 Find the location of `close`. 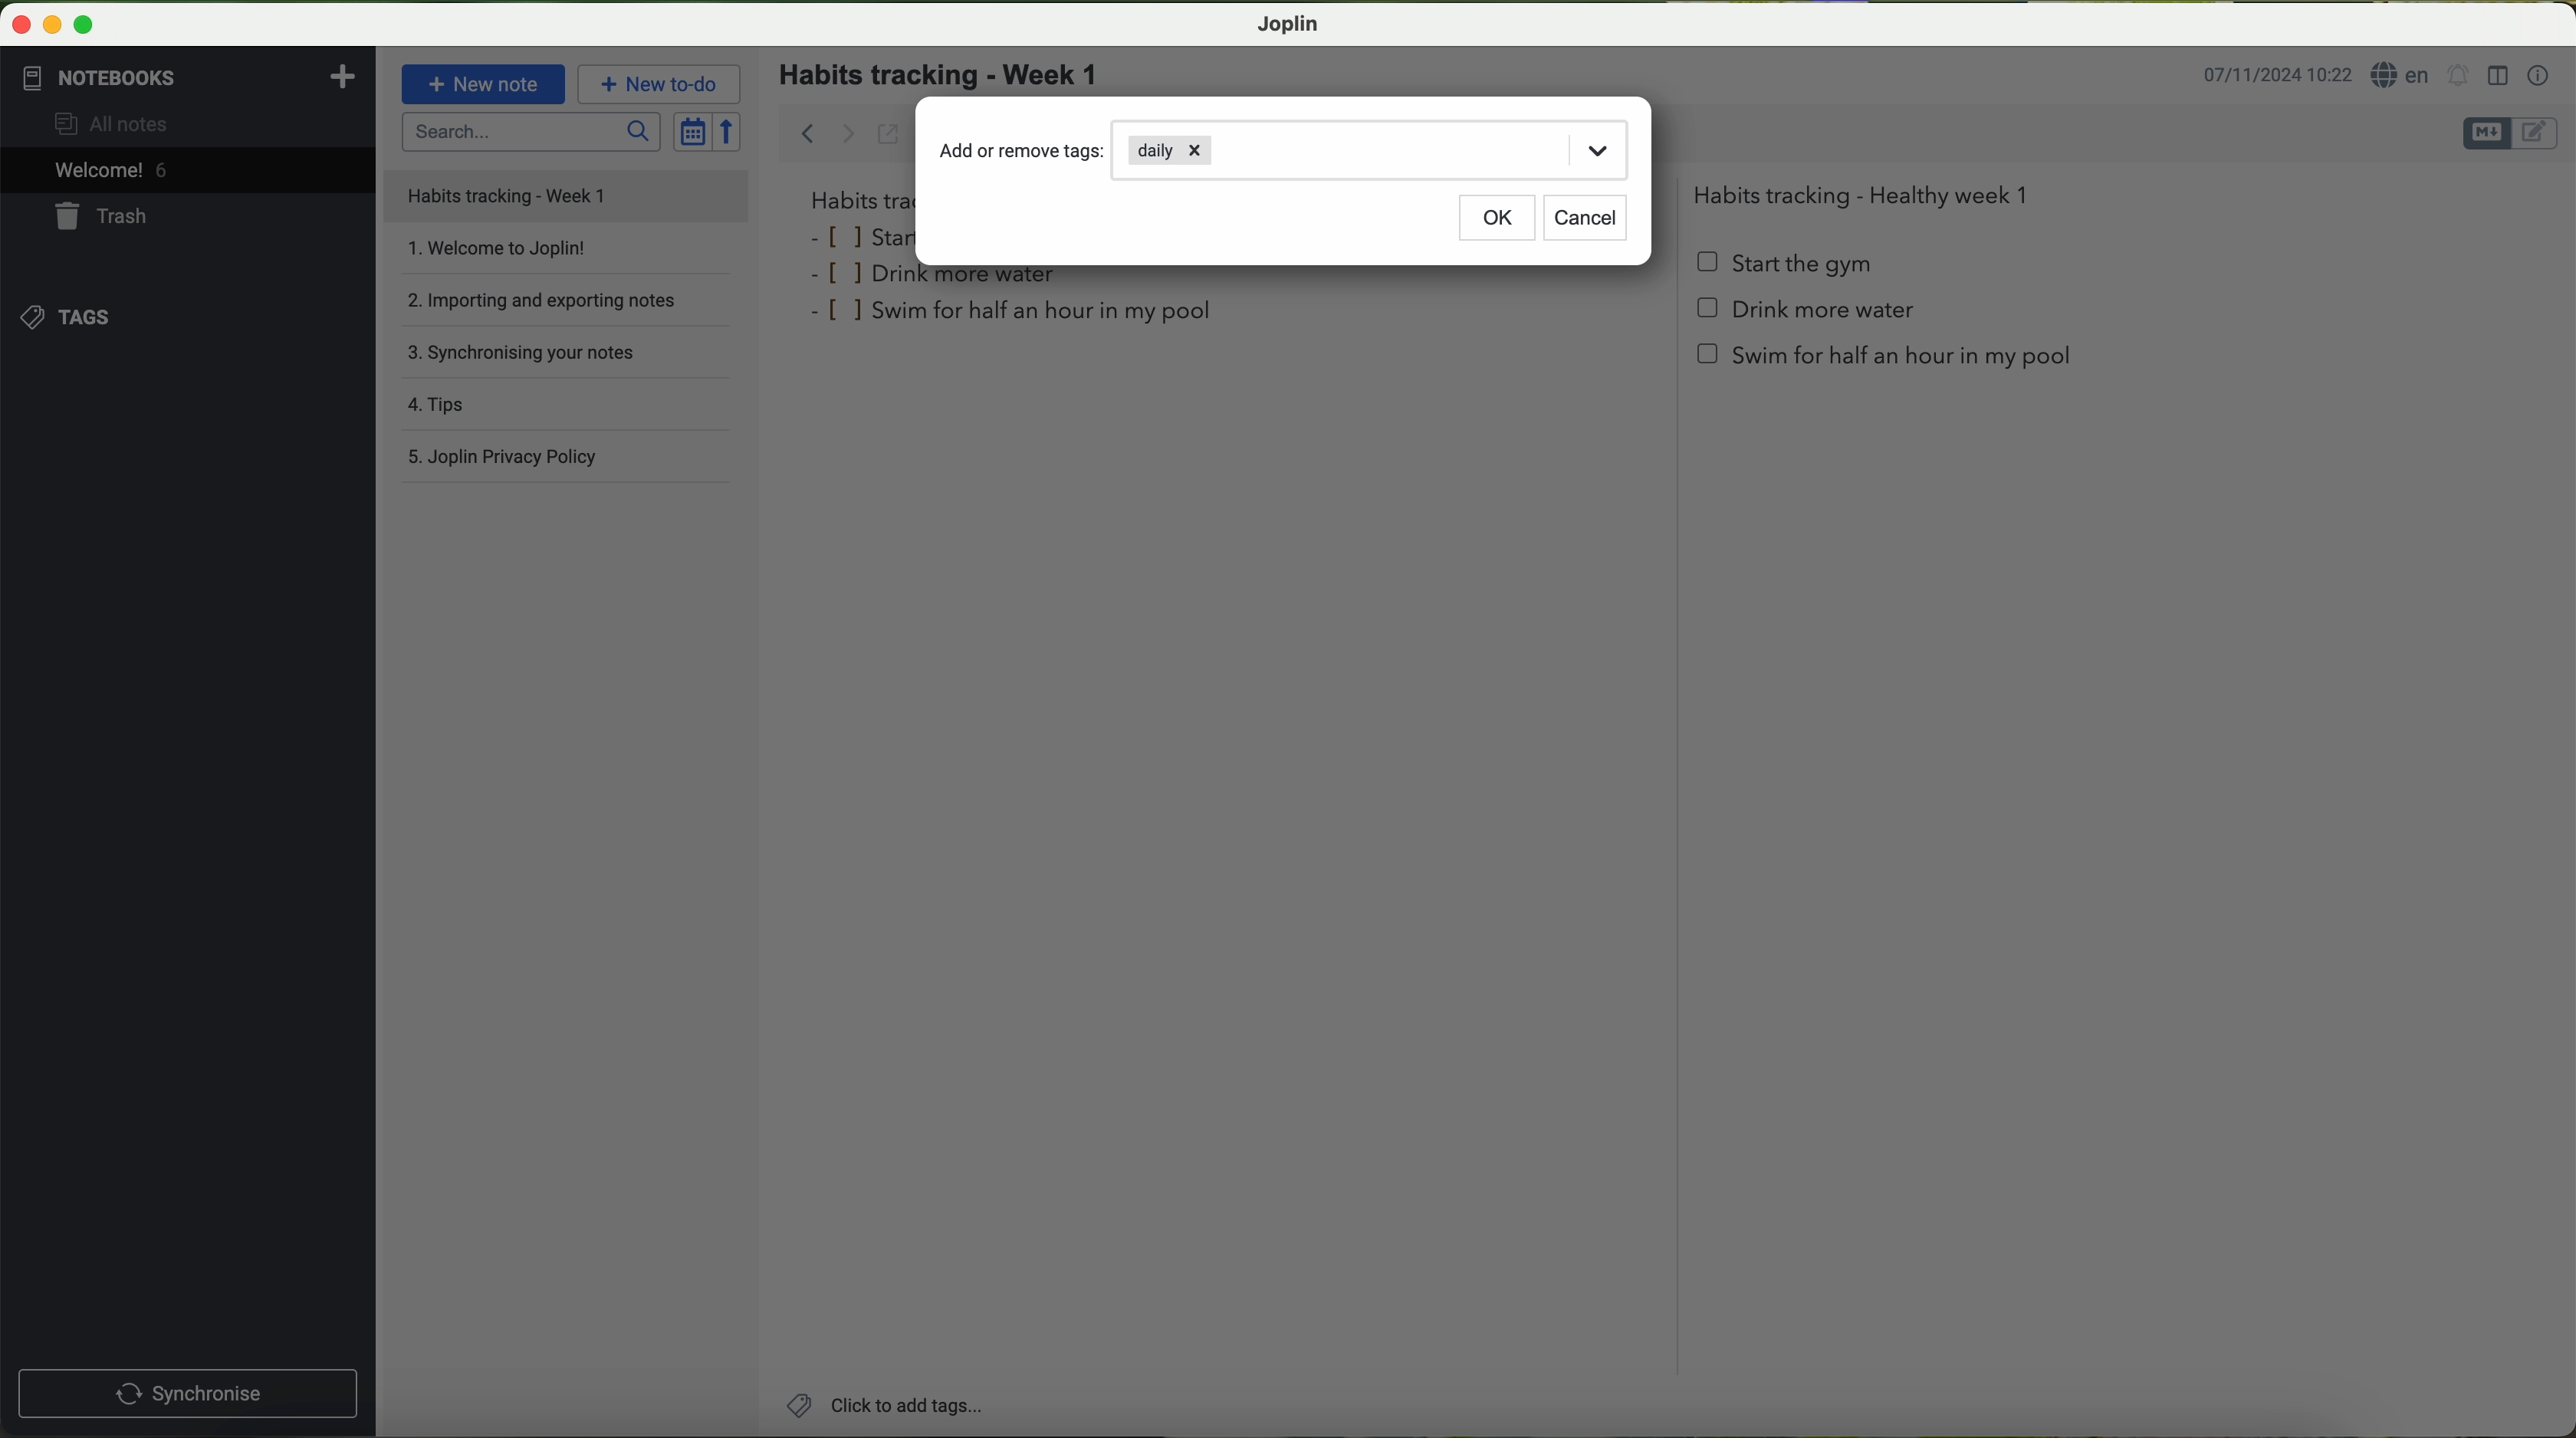

close is located at coordinates (16, 21).